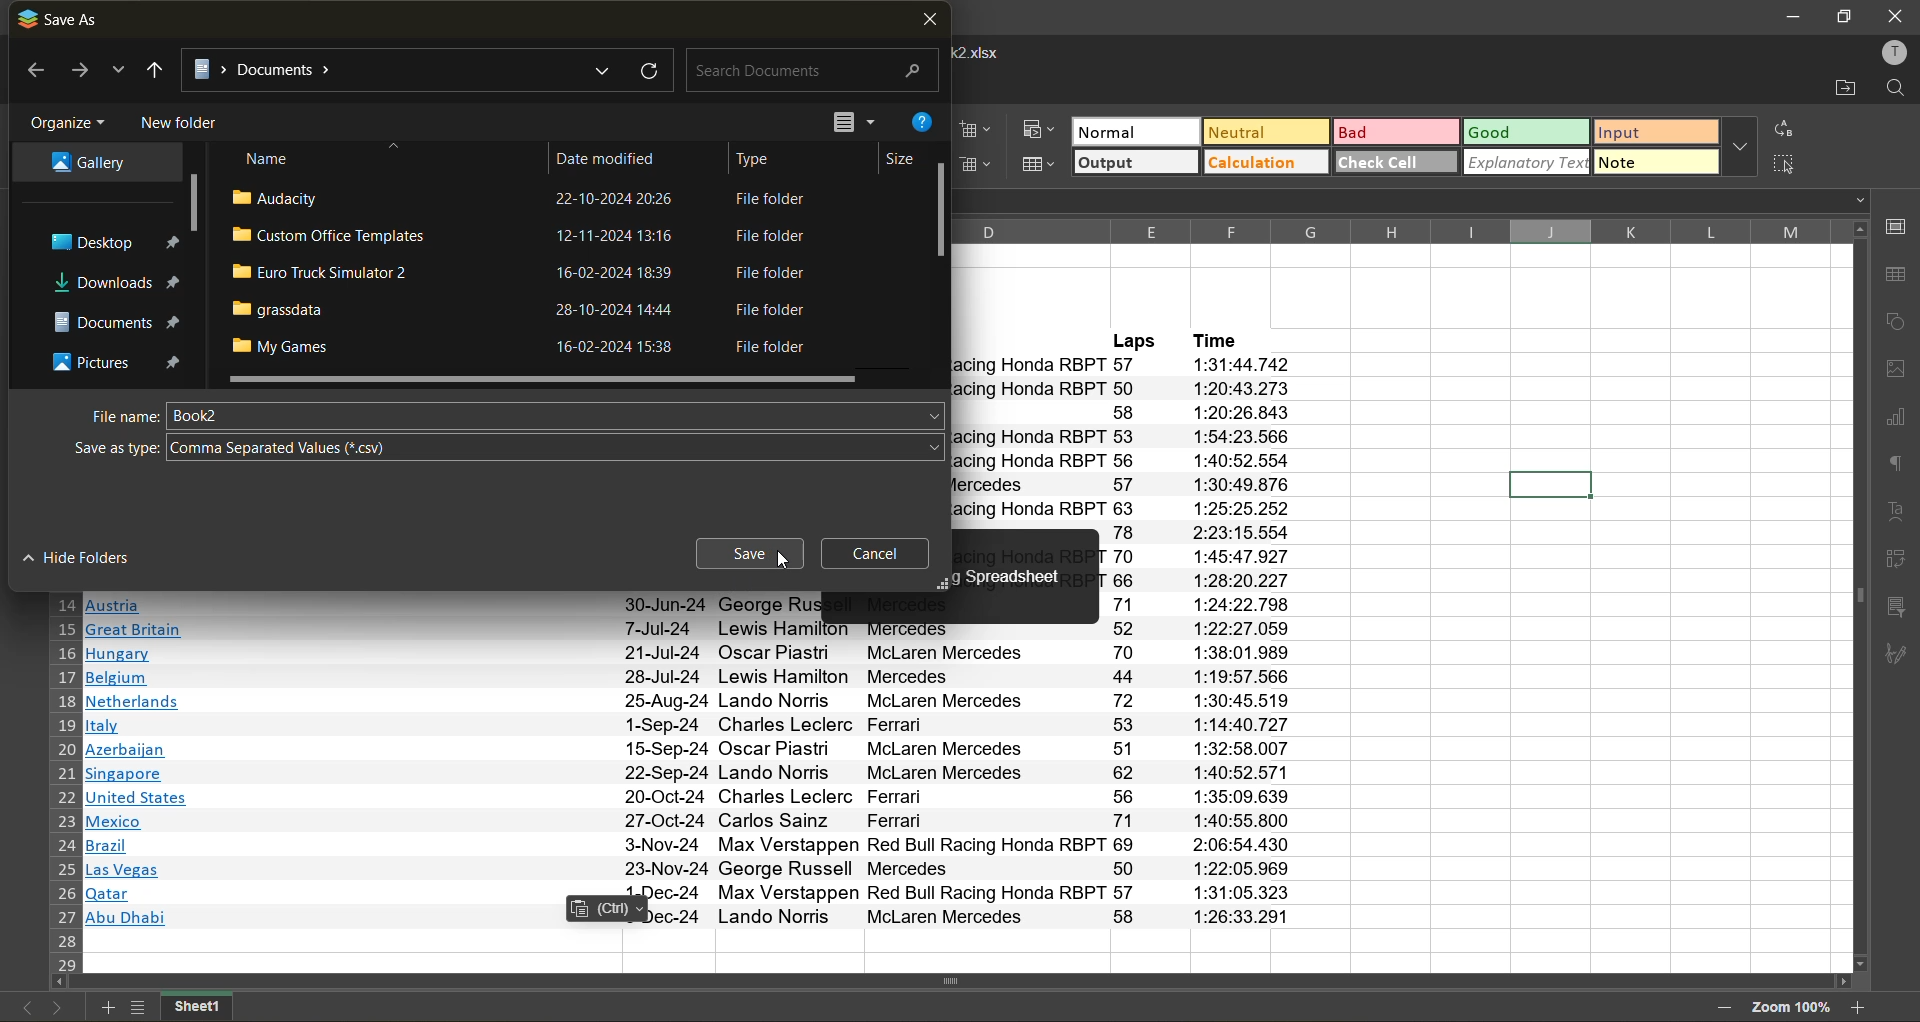 This screenshot has height=1022, width=1920. I want to click on file, so click(516, 200).